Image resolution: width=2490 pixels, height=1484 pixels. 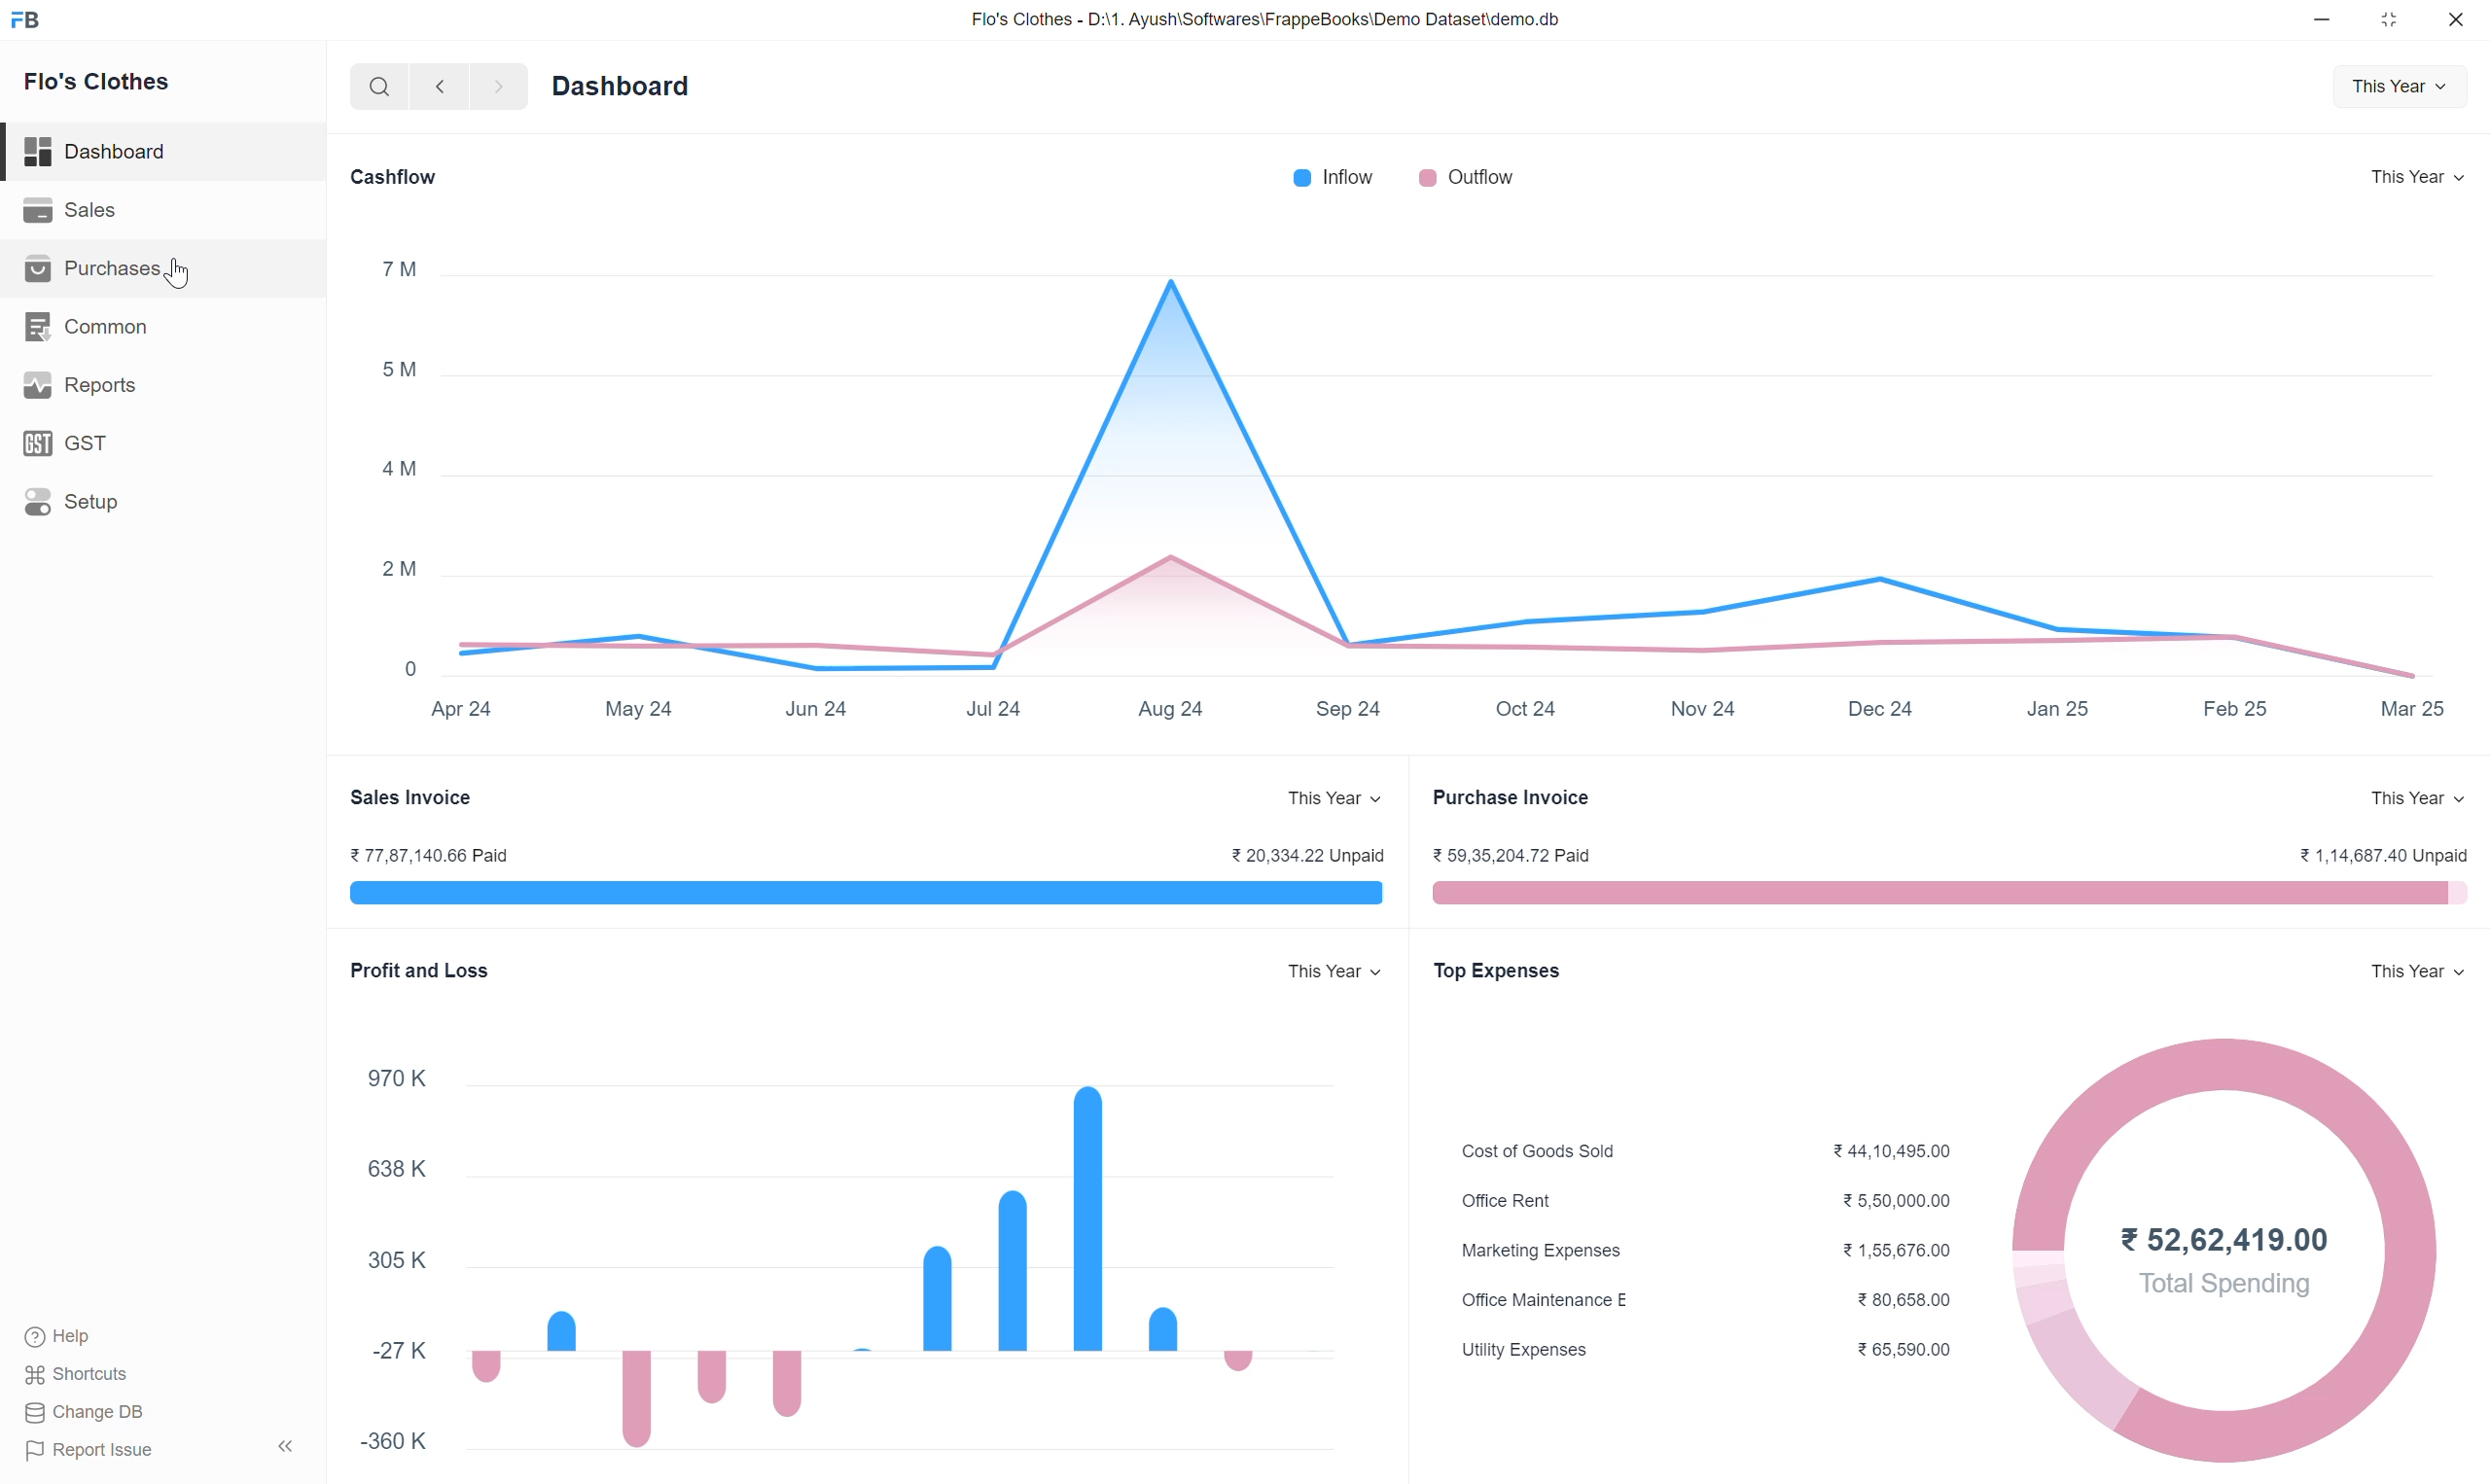 I want to click on blue progress bar, so click(x=866, y=895).